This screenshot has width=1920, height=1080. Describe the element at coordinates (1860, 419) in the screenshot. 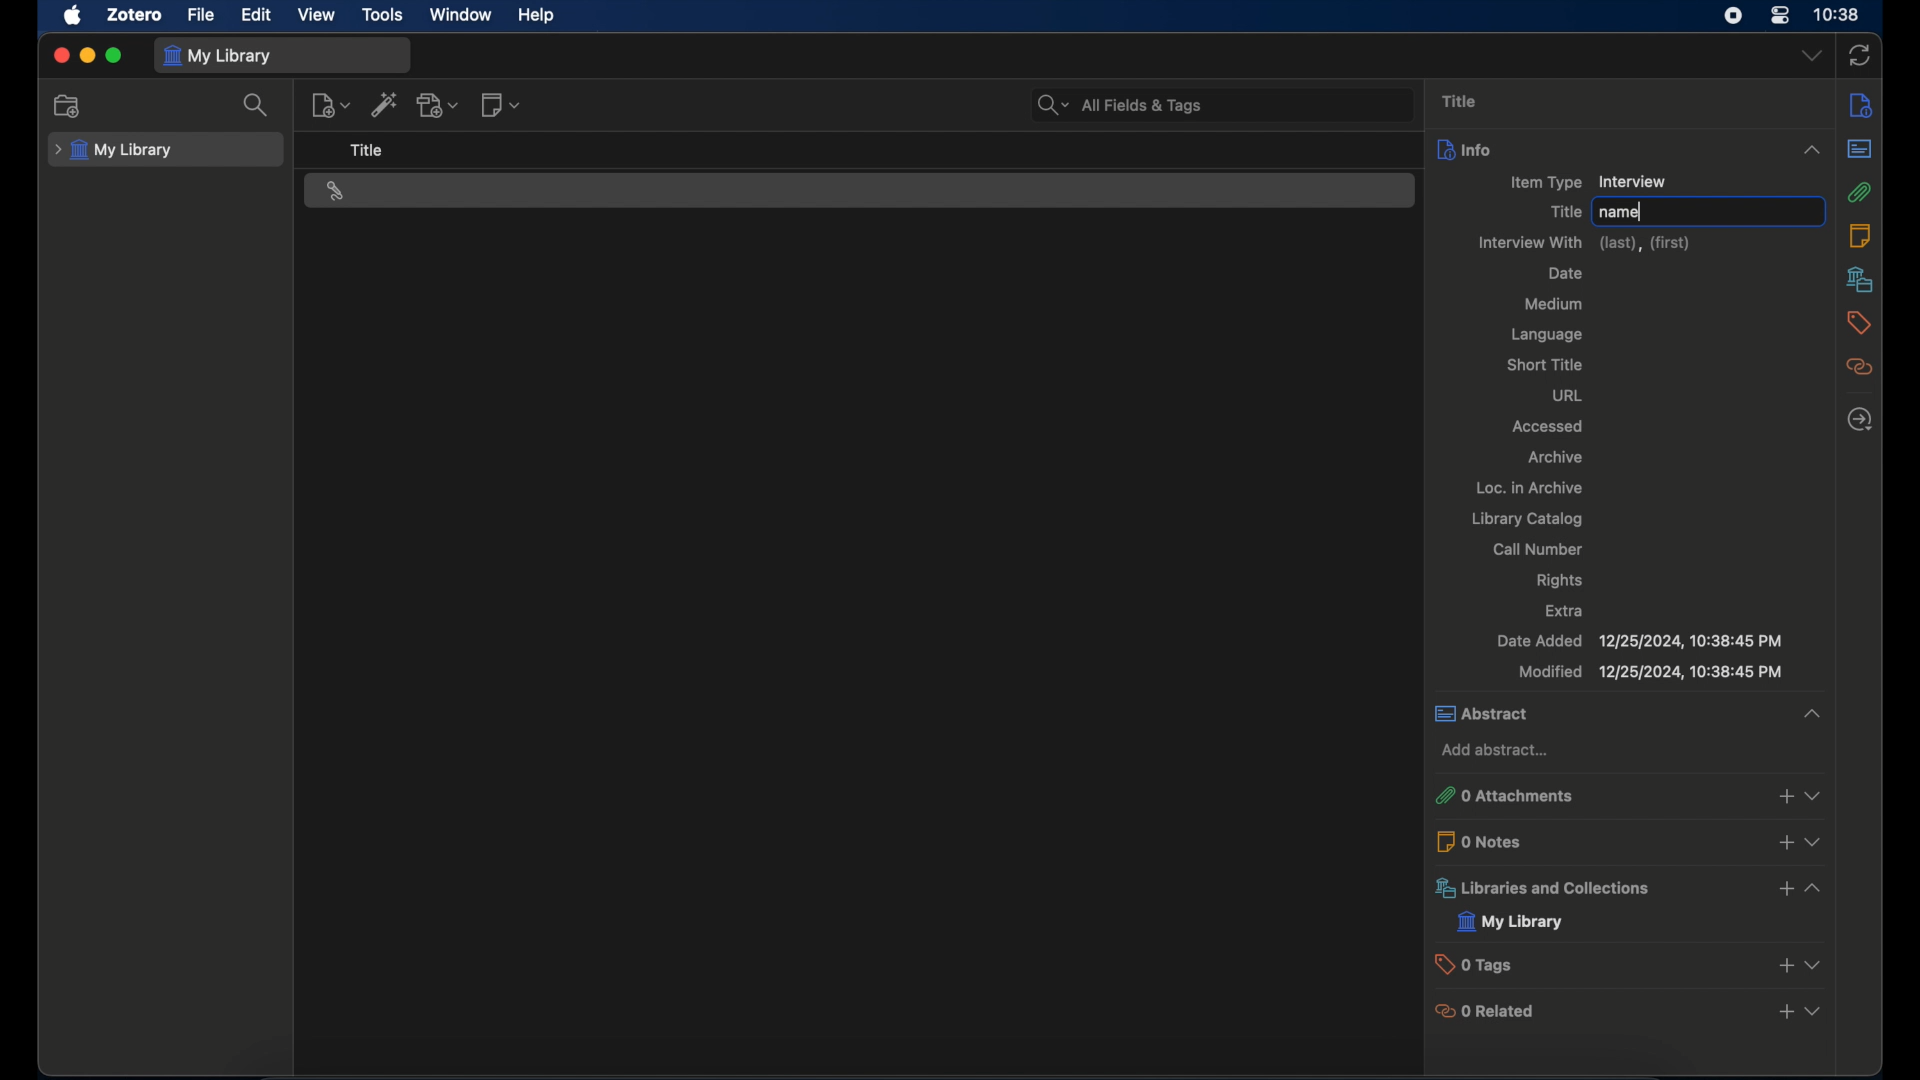

I see `locate` at that location.